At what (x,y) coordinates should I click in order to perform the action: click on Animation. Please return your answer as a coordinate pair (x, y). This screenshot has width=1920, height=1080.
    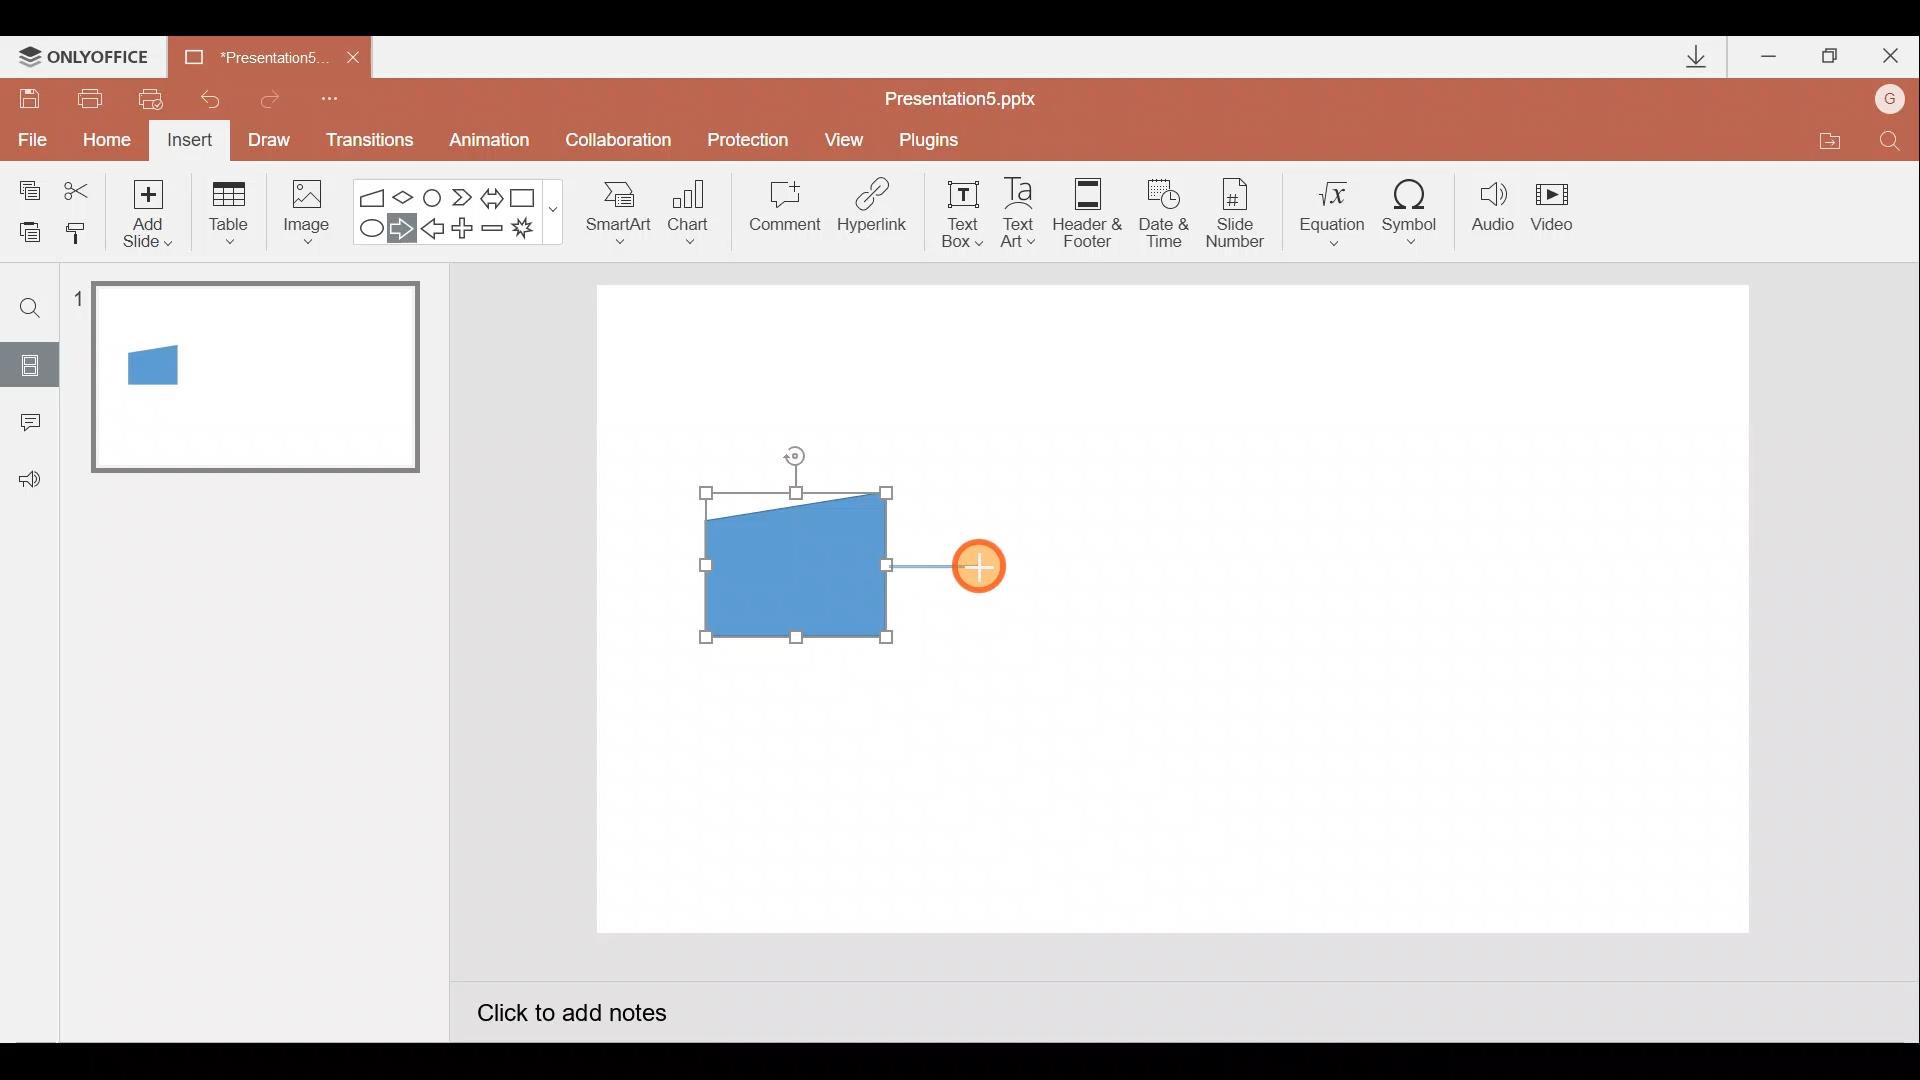
    Looking at the image, I should click on (492, 143).